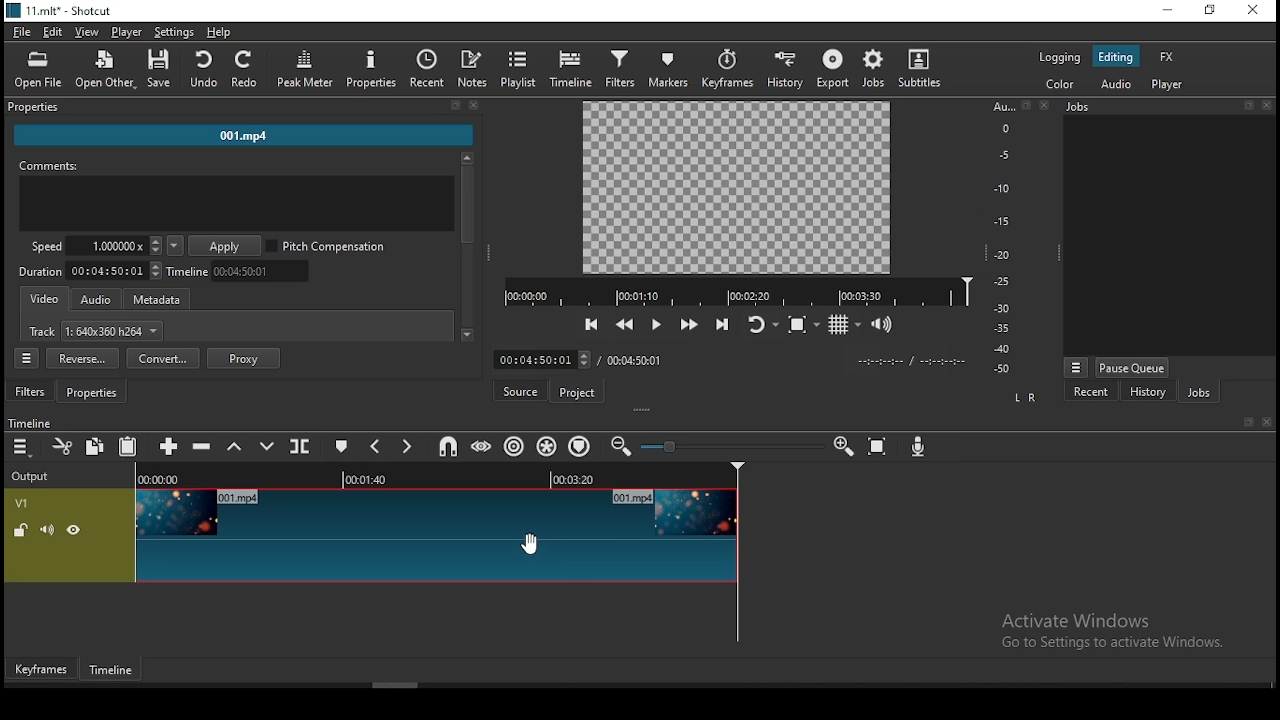 The image size is (1280, 720). What do you see at coordinates (521, 392) in the screenshot?
I see `source` at bounding box center [521, 392].